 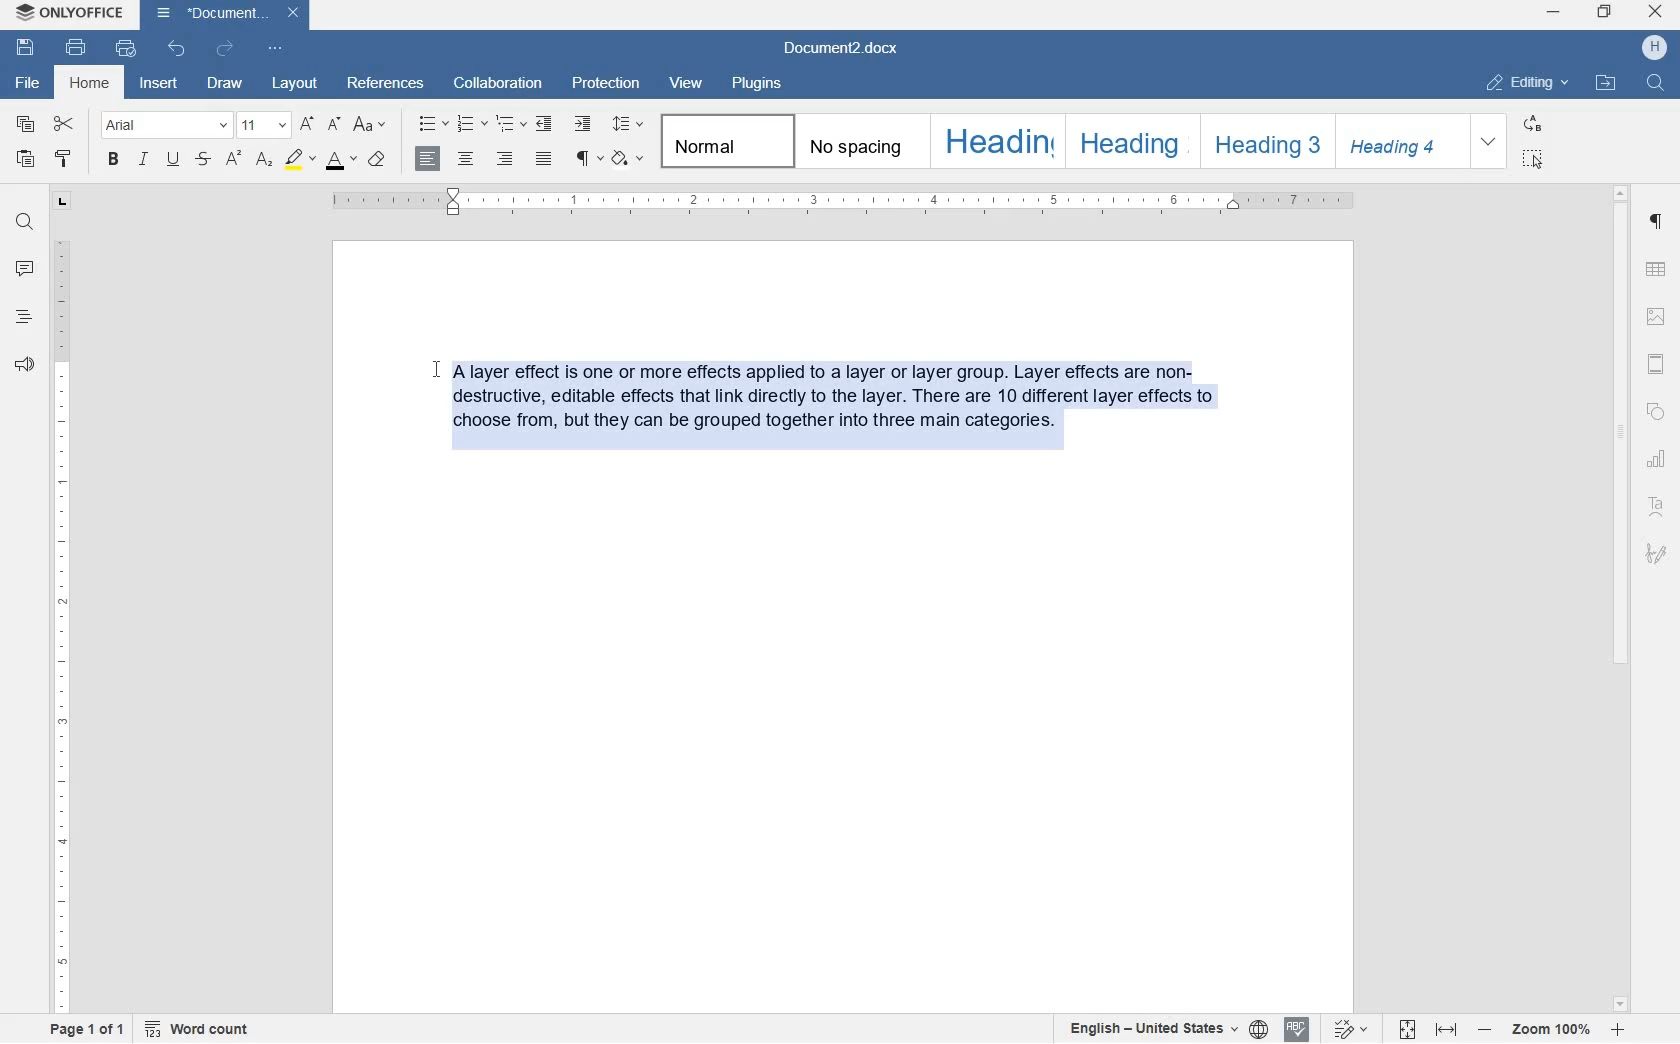 I want to click on hp, so click(x=1653, y=48).